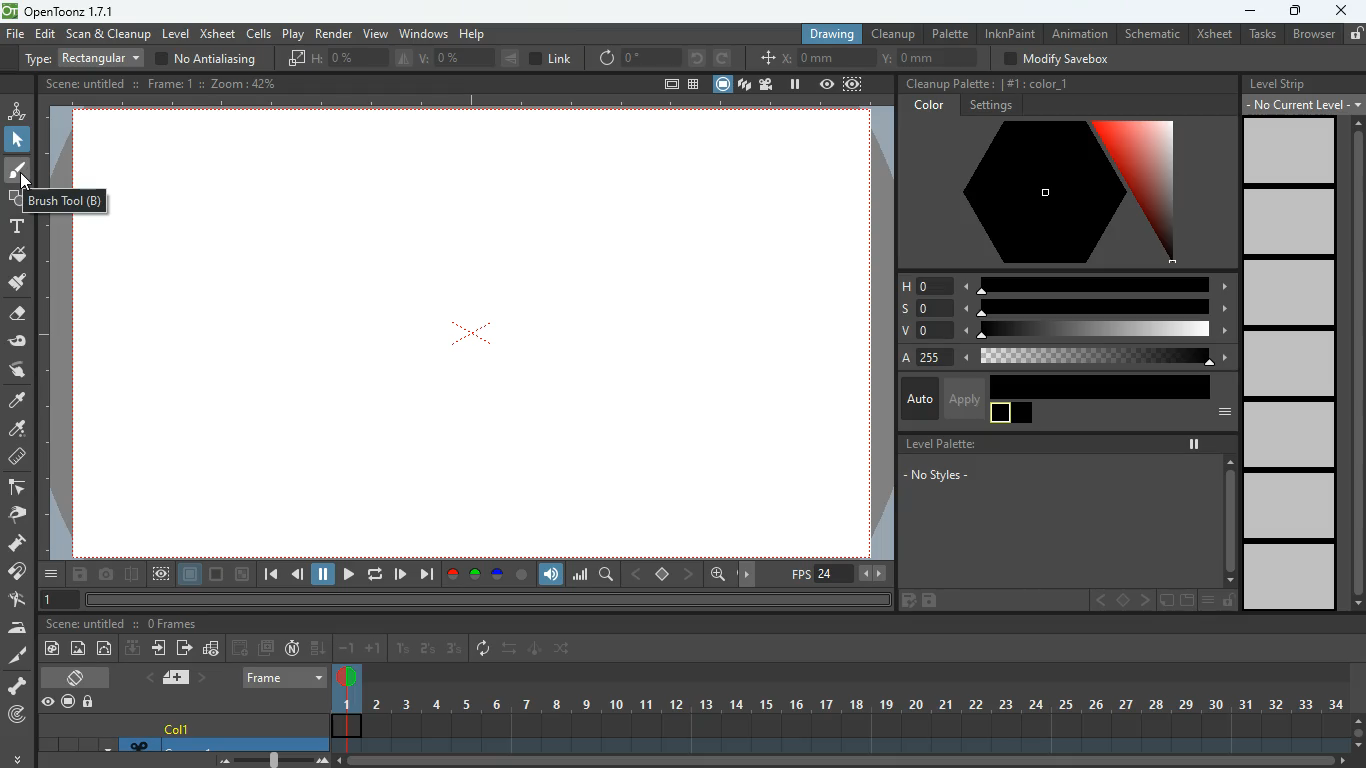 This screenshot has width=1366, height=768. What do you see at coordinates (47, 702) in the screenshot?
I see `view` at bounding box center [47, 702].